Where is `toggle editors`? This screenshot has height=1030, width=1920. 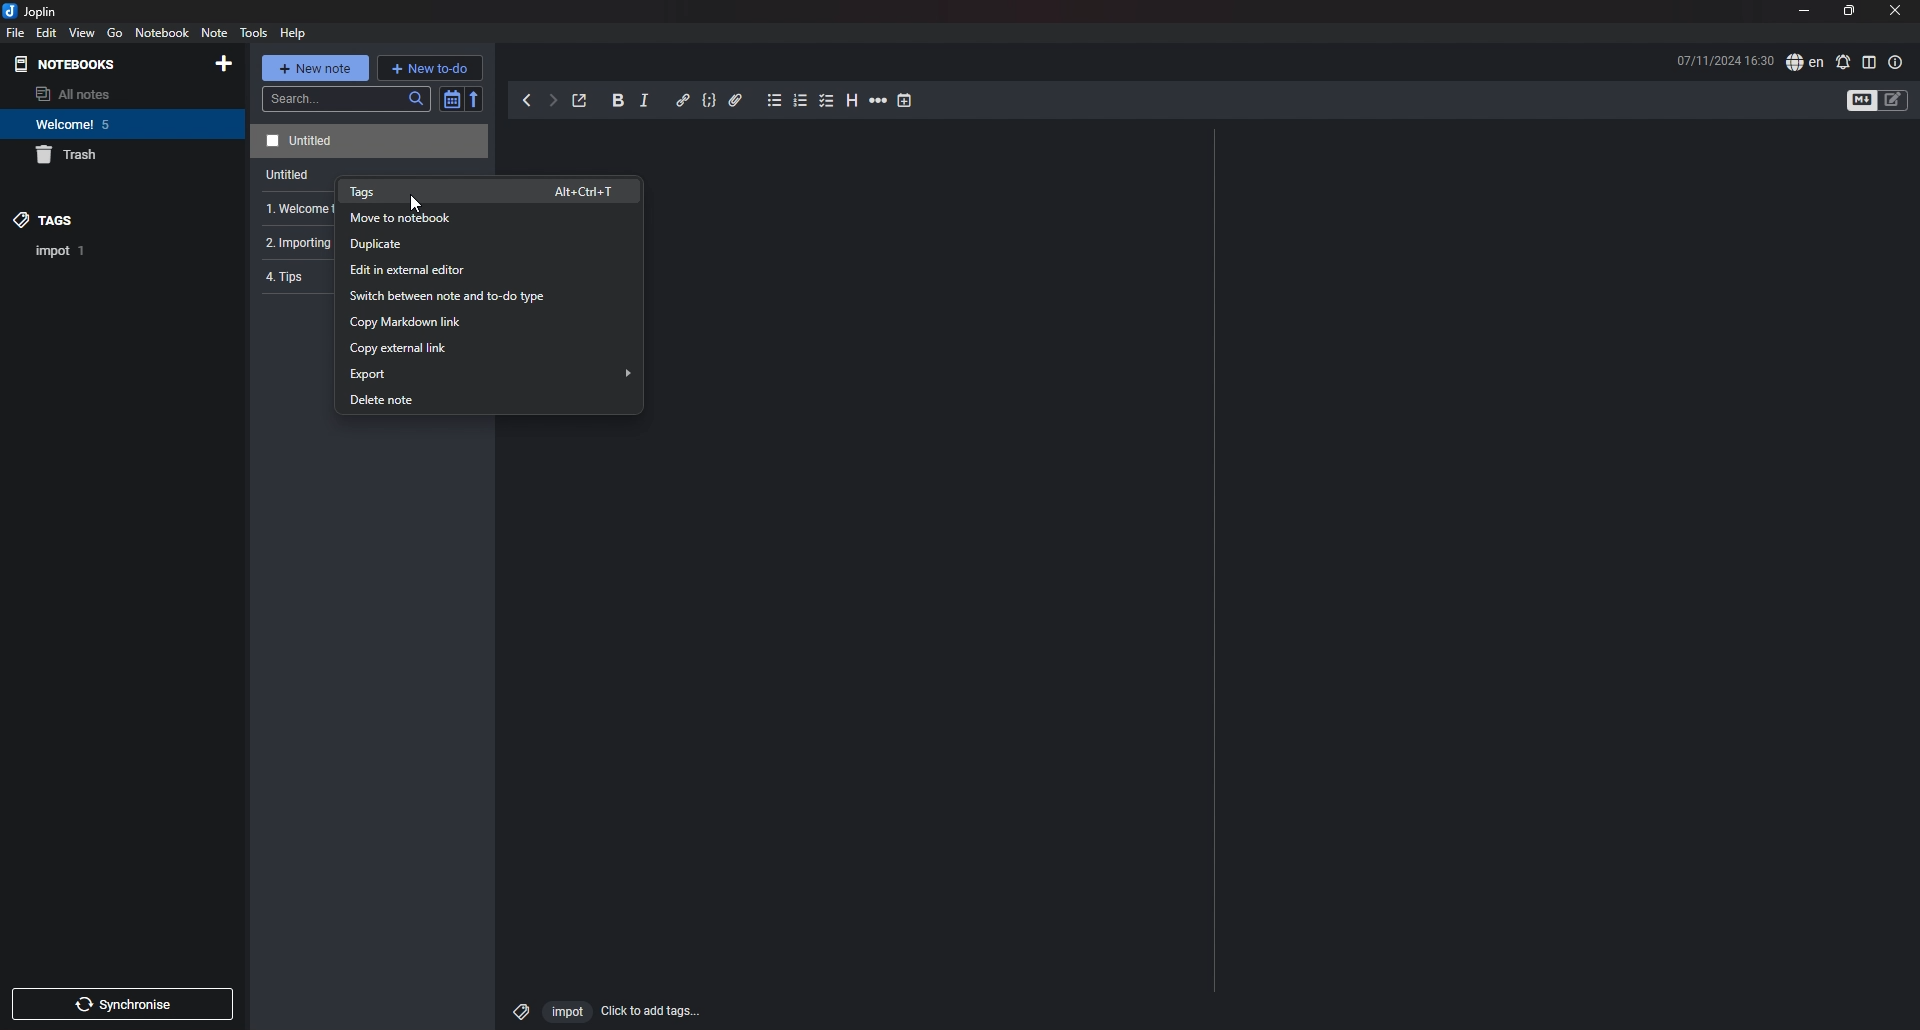
toggle editors is located at coordinates (1894, 100).